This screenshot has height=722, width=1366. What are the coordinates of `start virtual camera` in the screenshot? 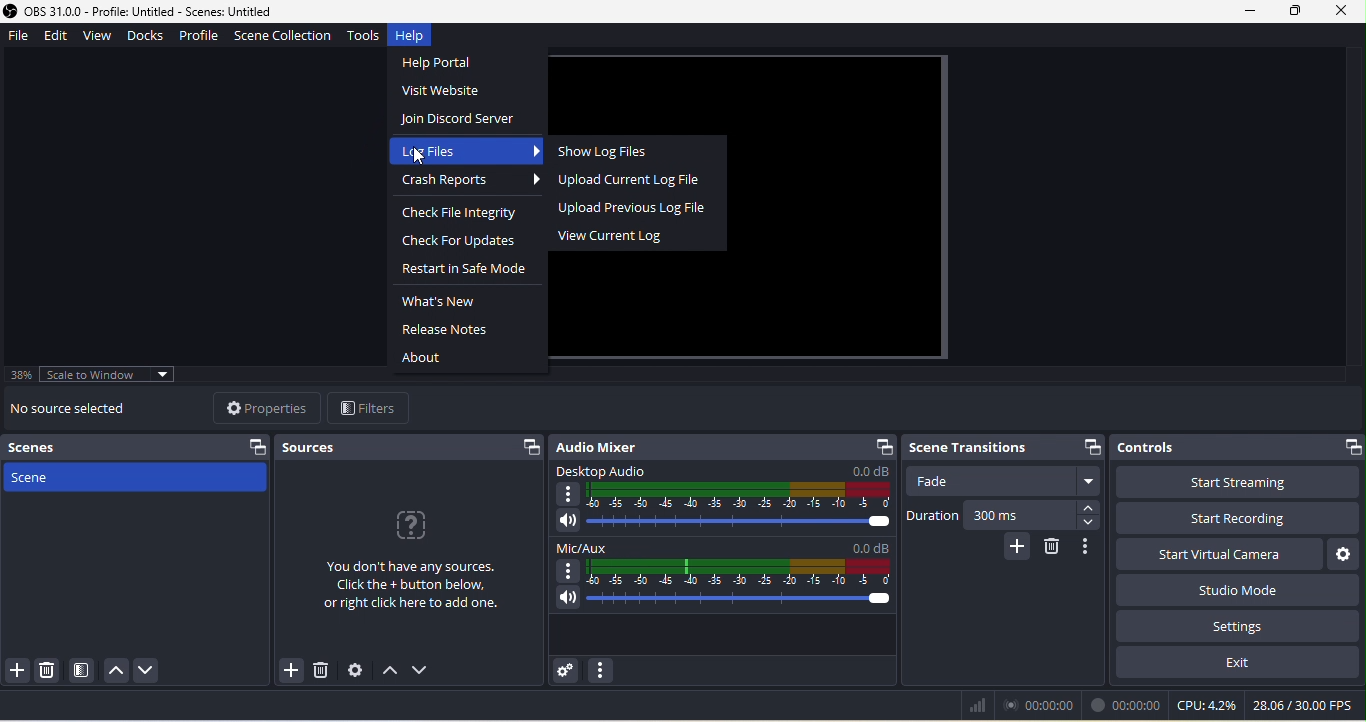 It's located at (1211, 553).